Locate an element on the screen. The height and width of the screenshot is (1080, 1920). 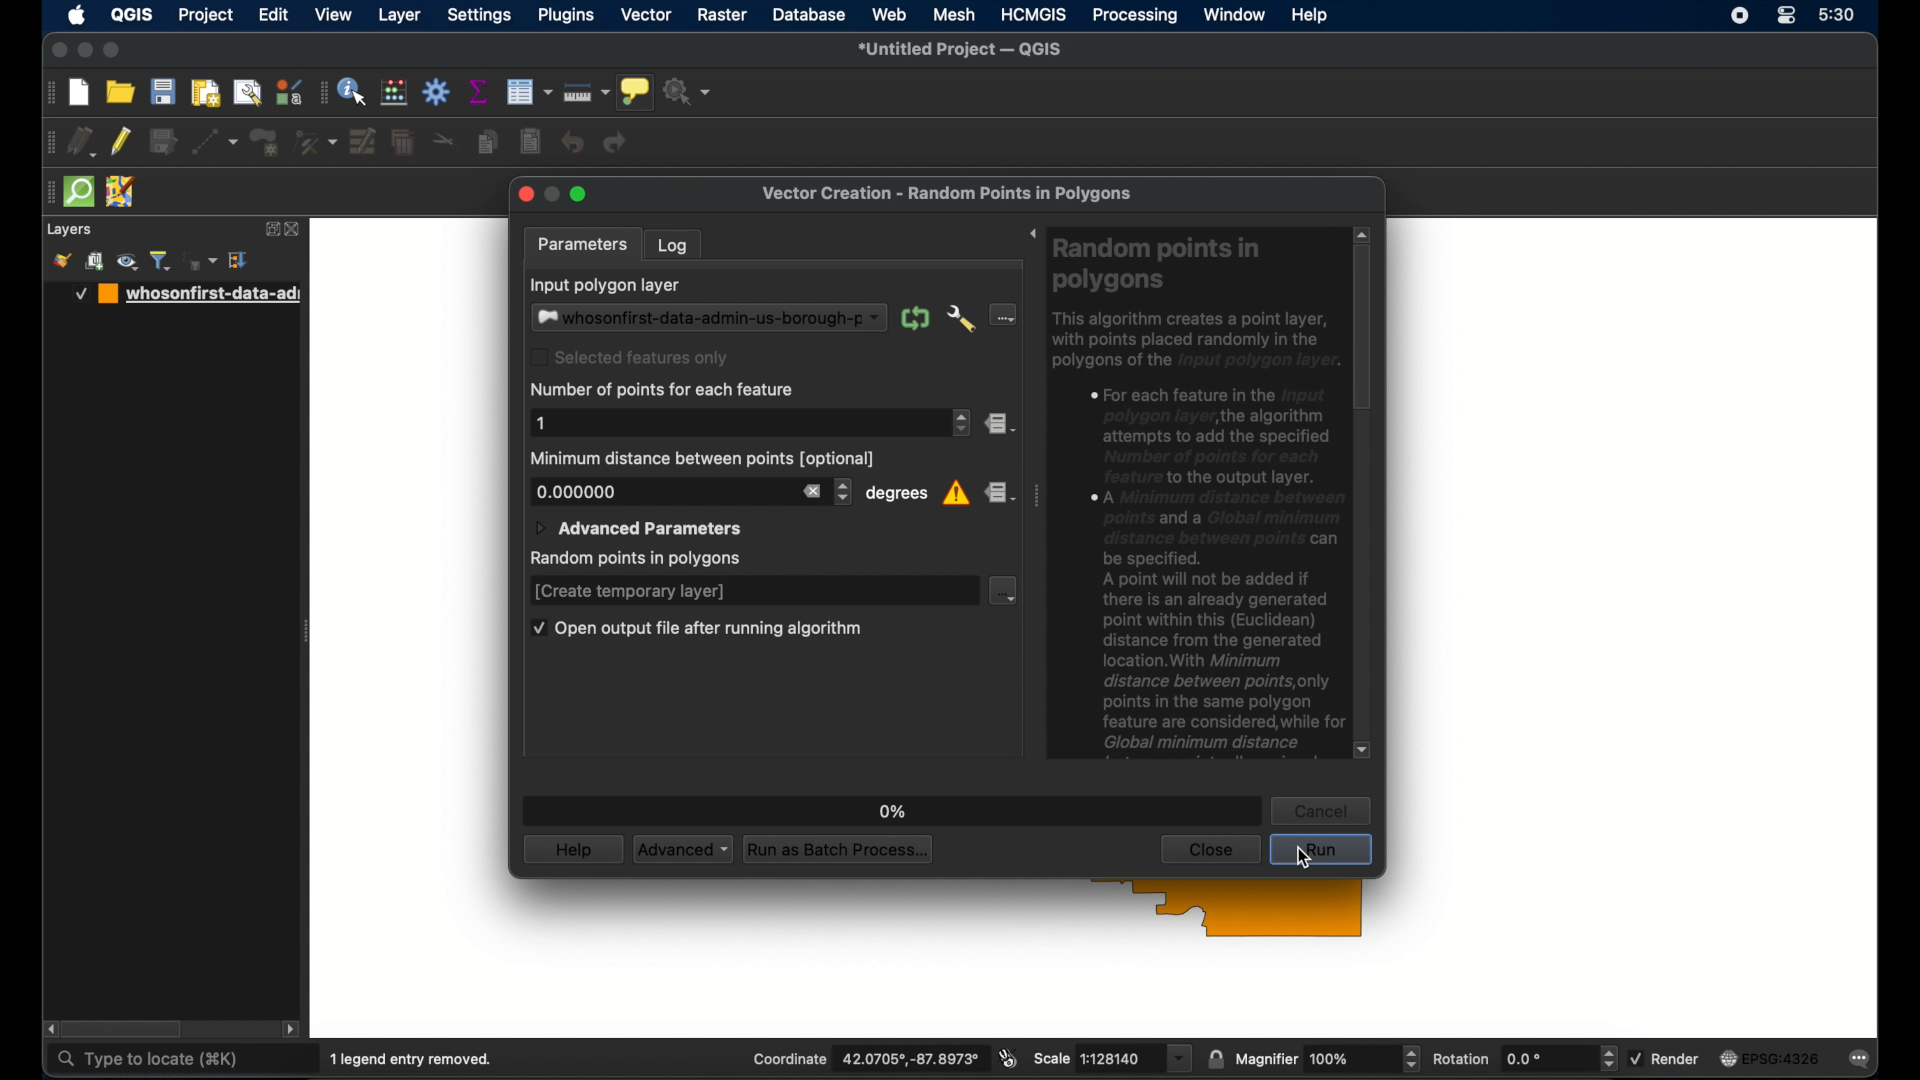
random points in polygons tool info is located at coordinates (1197, 500).